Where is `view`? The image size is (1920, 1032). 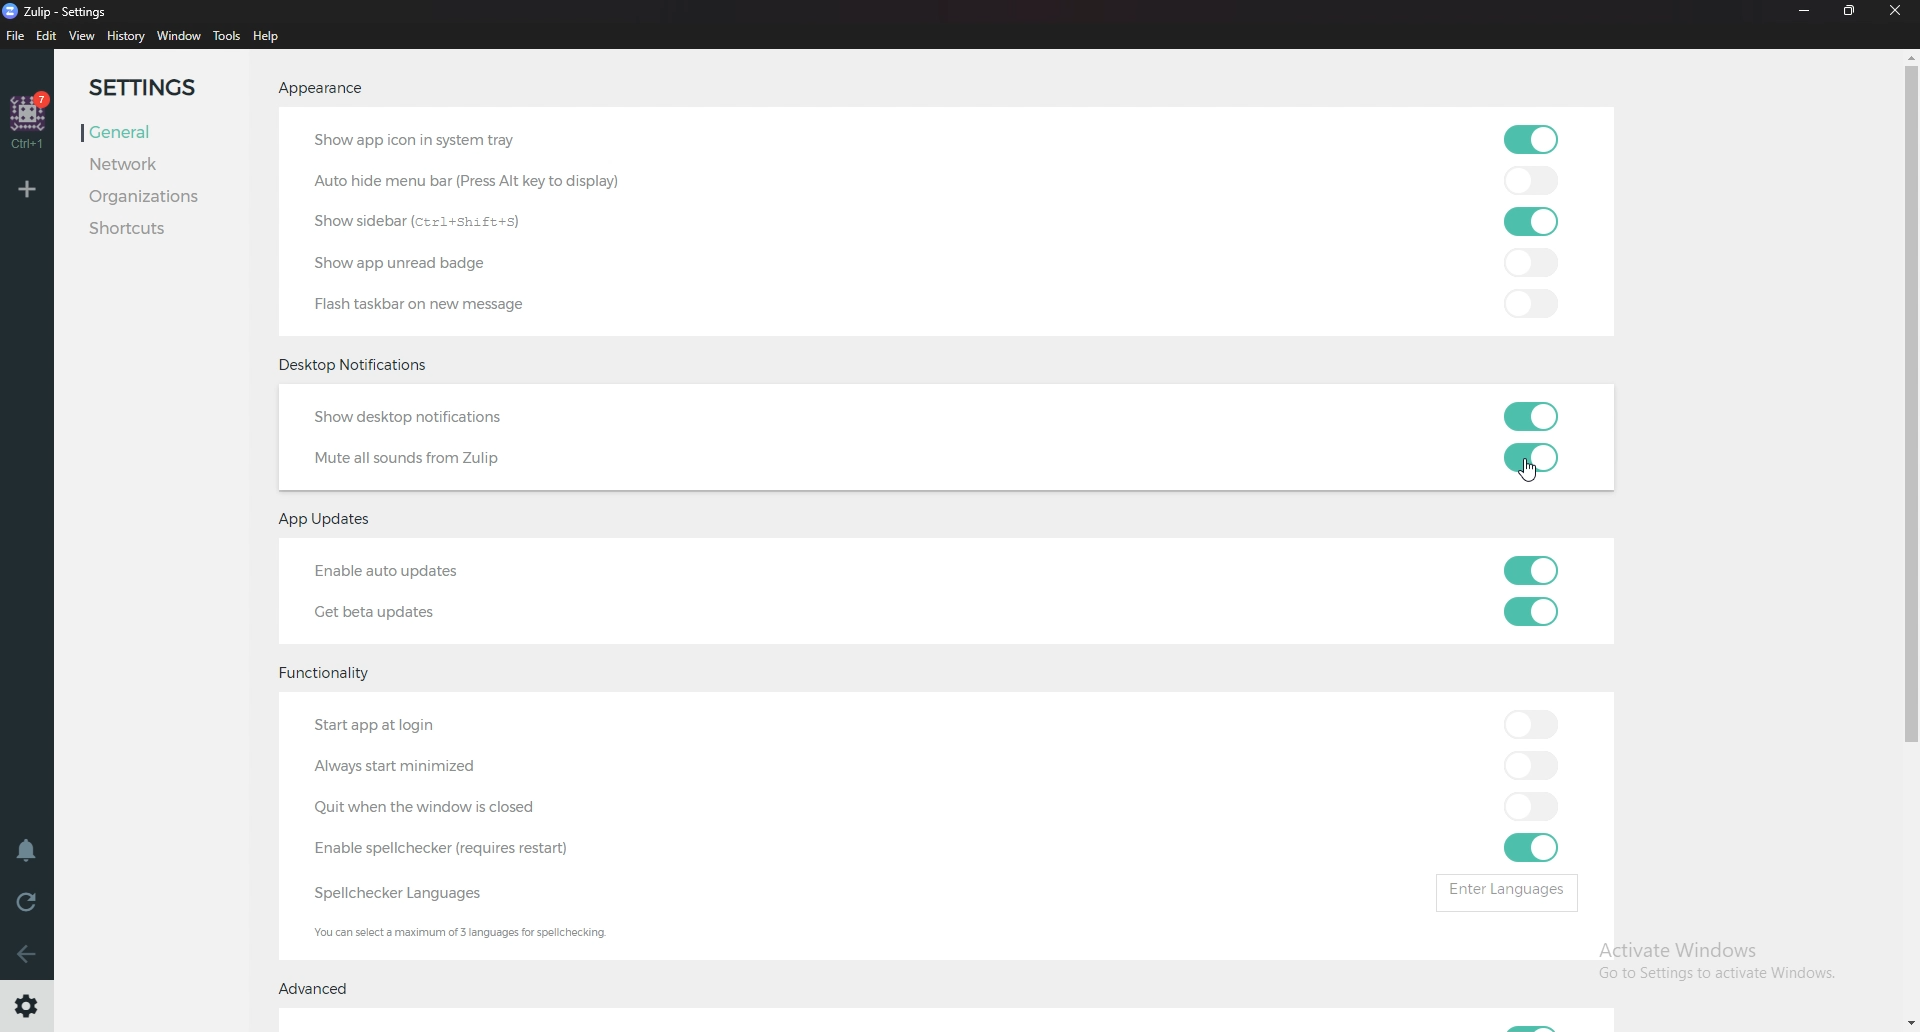
view is located at coordinates (82, 37).